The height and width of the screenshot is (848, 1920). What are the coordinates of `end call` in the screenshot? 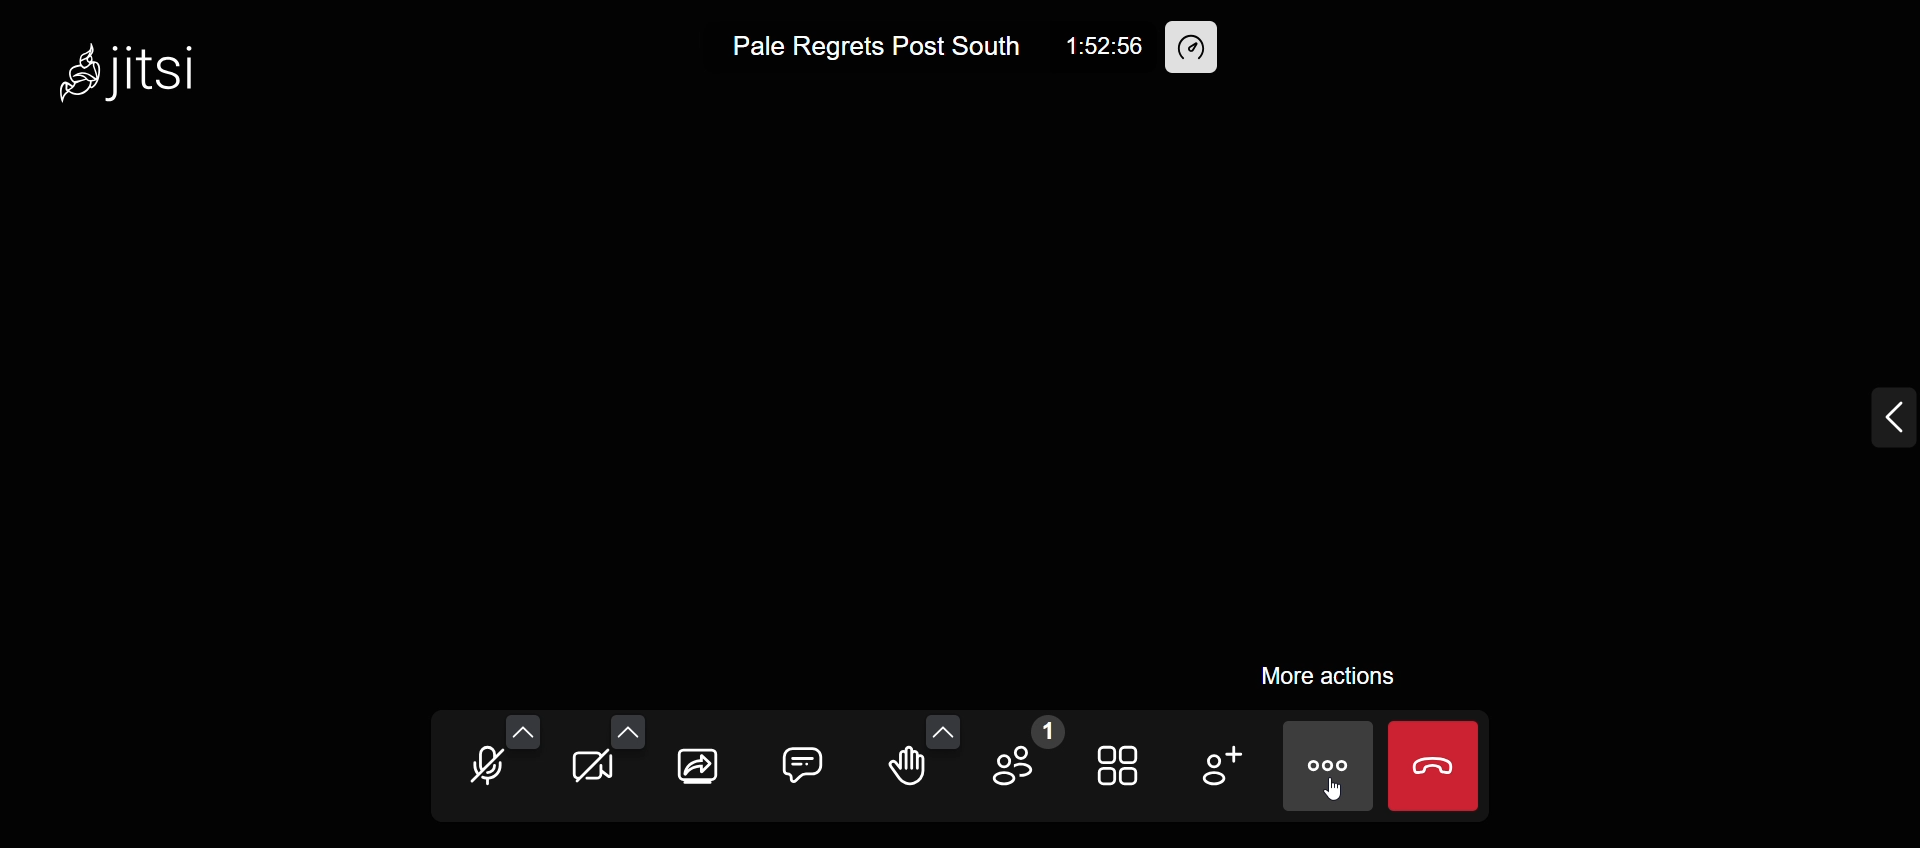 It's located at (1436, 766).